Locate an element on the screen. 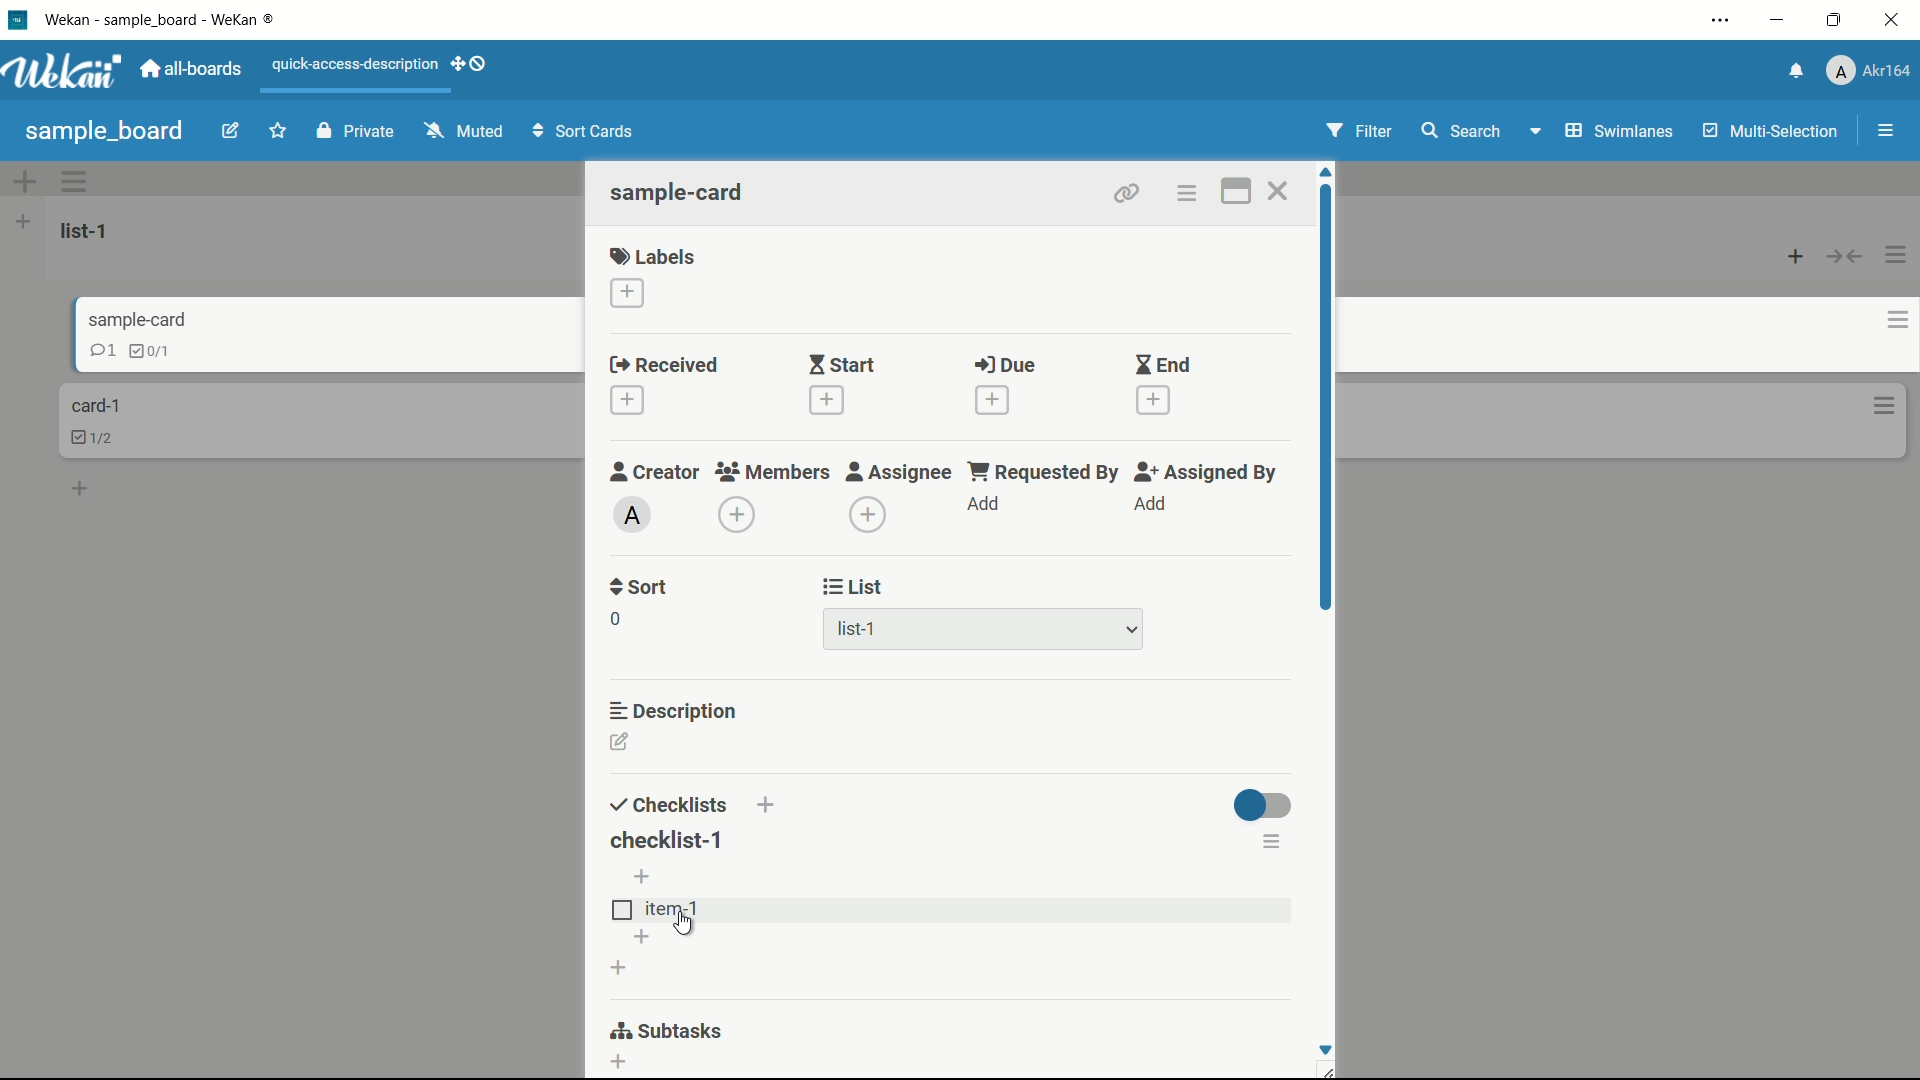  checklist actions is located at coordinates (1274, 841).